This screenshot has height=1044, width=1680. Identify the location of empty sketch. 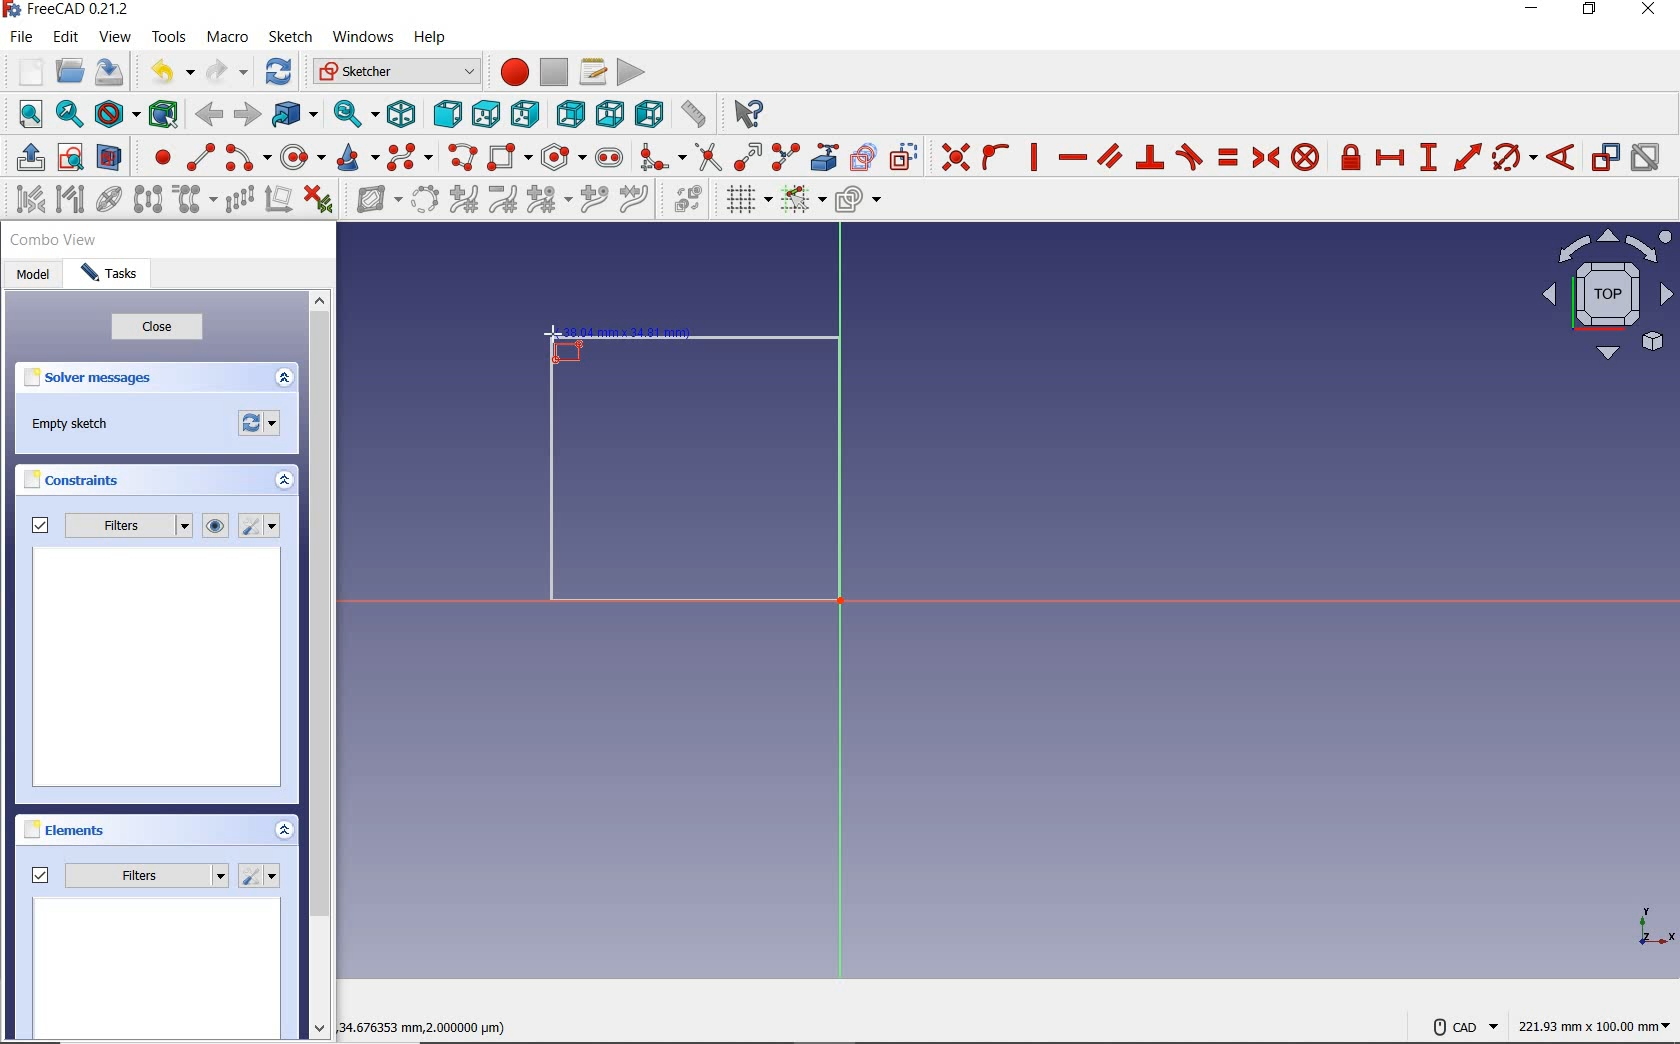
(75, 426).